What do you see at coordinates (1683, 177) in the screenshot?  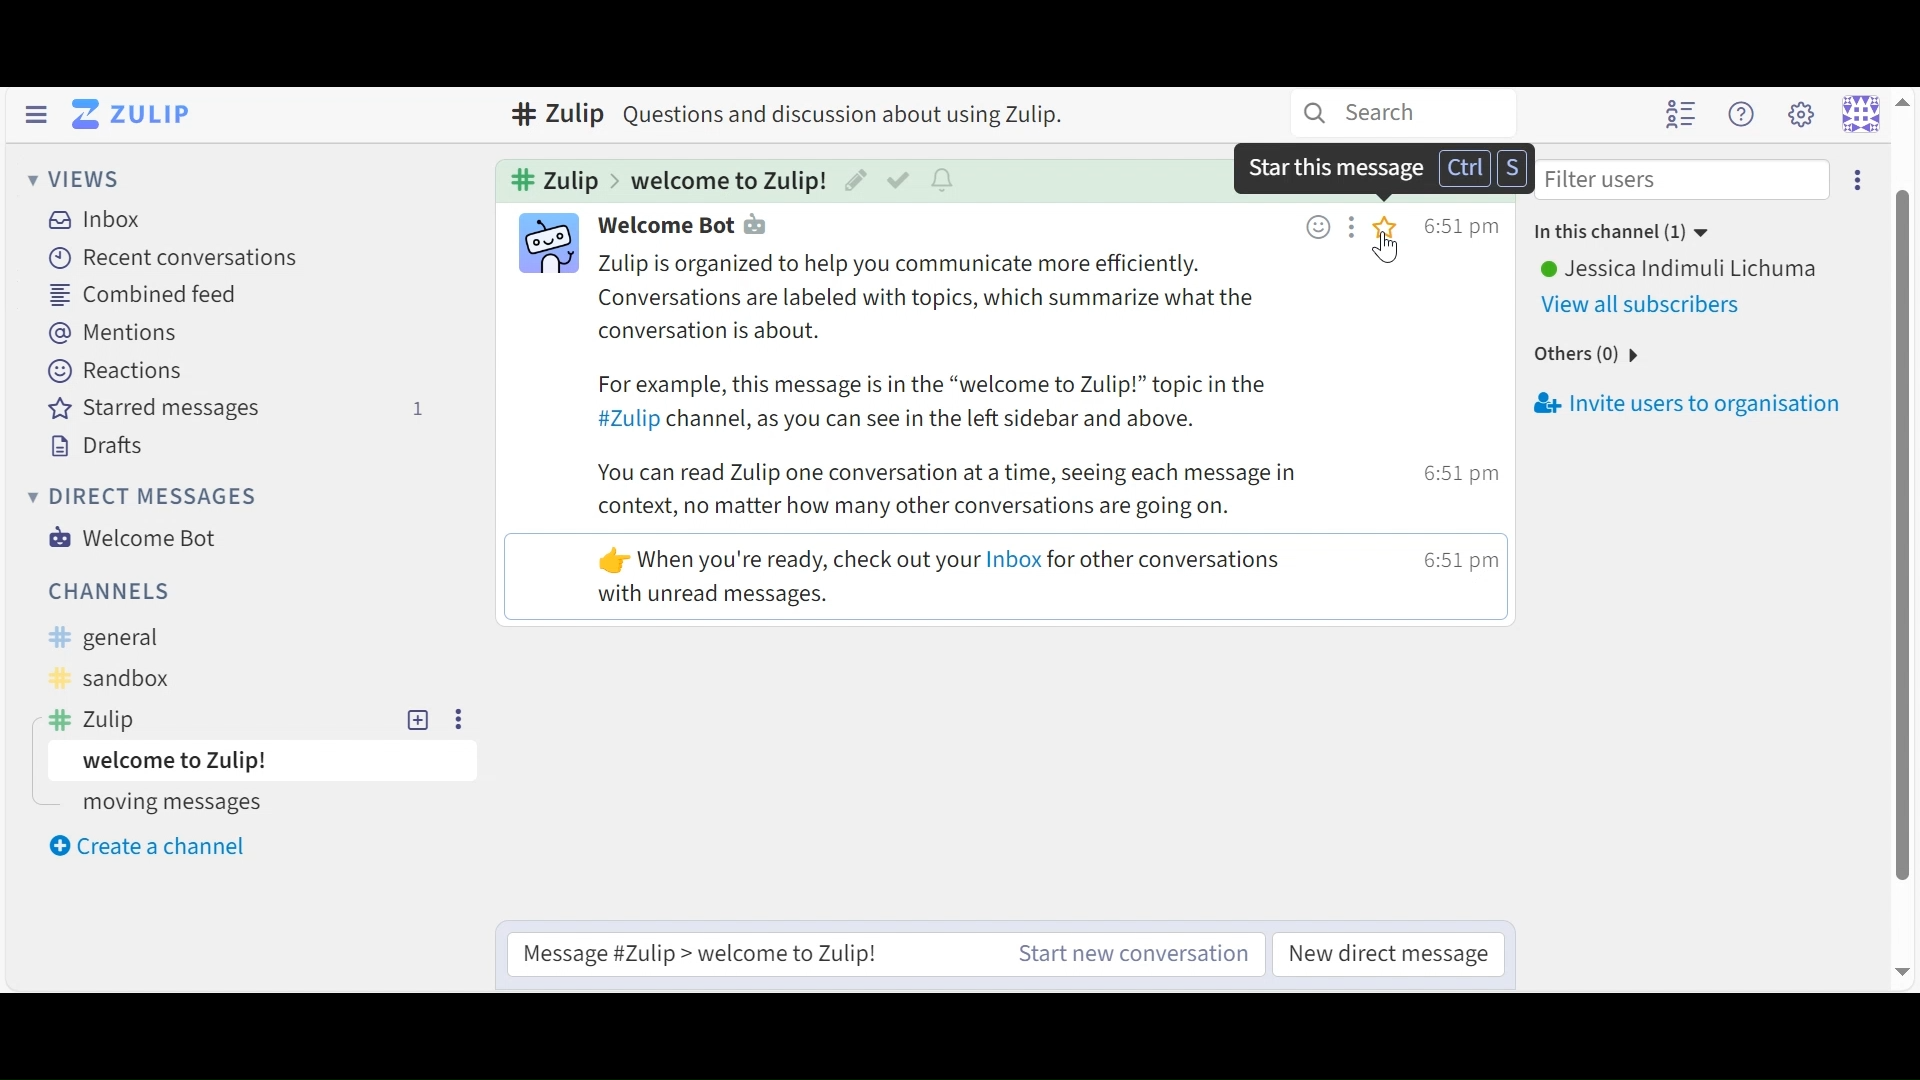 I see `Filter users` at bounding box center [1683, 177].